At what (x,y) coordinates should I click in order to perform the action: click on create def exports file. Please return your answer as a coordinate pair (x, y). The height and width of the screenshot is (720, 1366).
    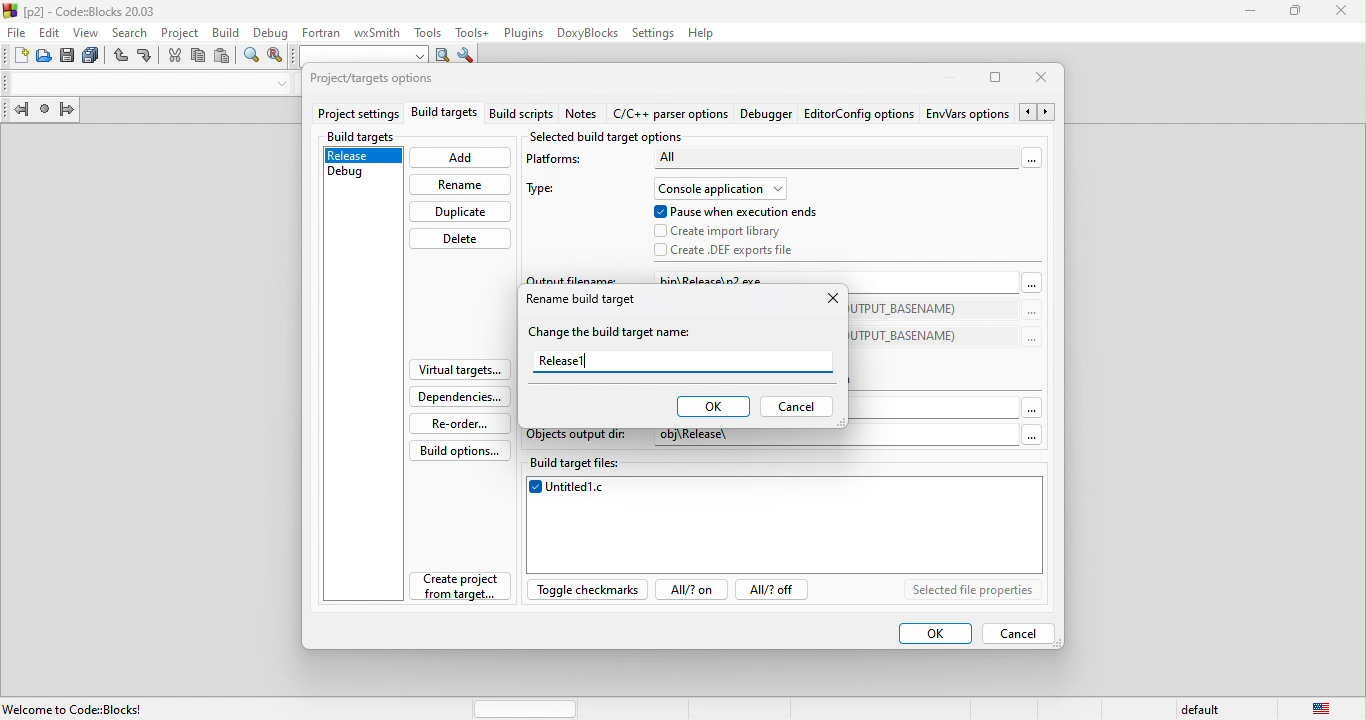
    Looking at the image, I should click on (742, 250).